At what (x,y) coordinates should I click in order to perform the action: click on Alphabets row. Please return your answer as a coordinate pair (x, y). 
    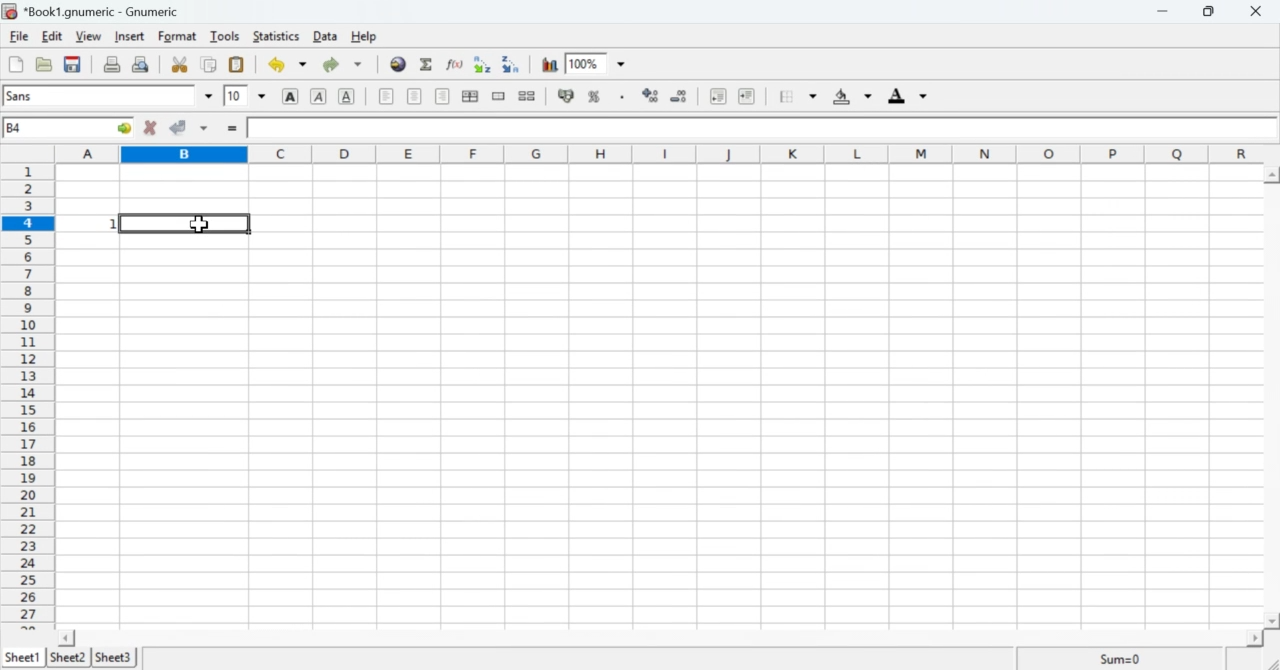
    Looking at the image, I should click on (661, 152).